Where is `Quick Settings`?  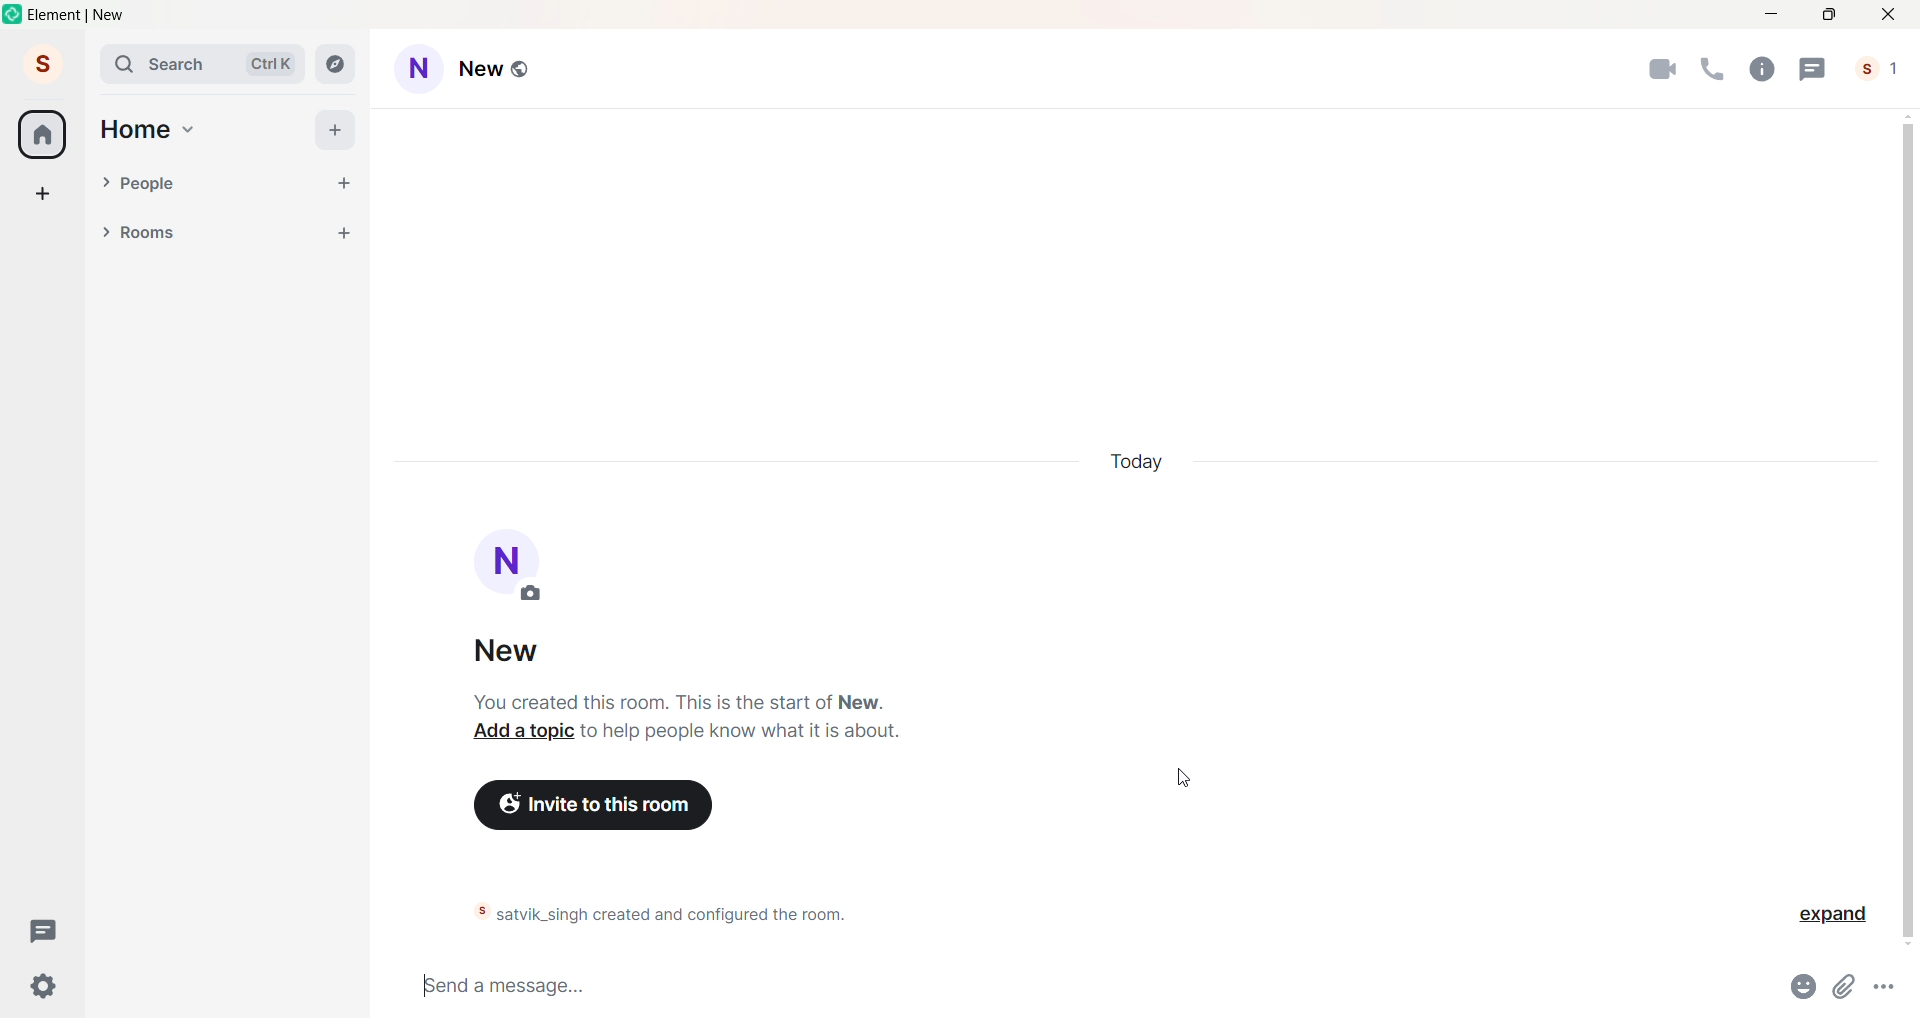 Quick Settings is located at coordinates (44, 986).